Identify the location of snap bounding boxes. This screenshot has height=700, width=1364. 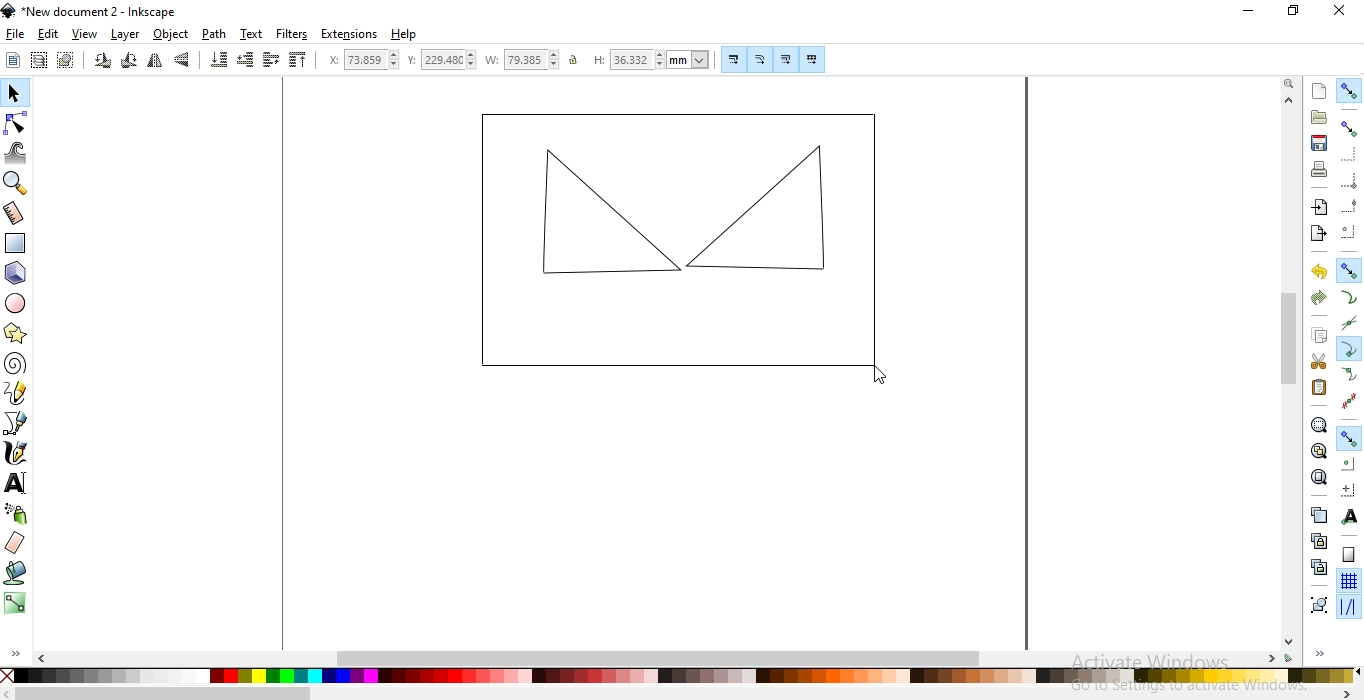
(1350, 127).